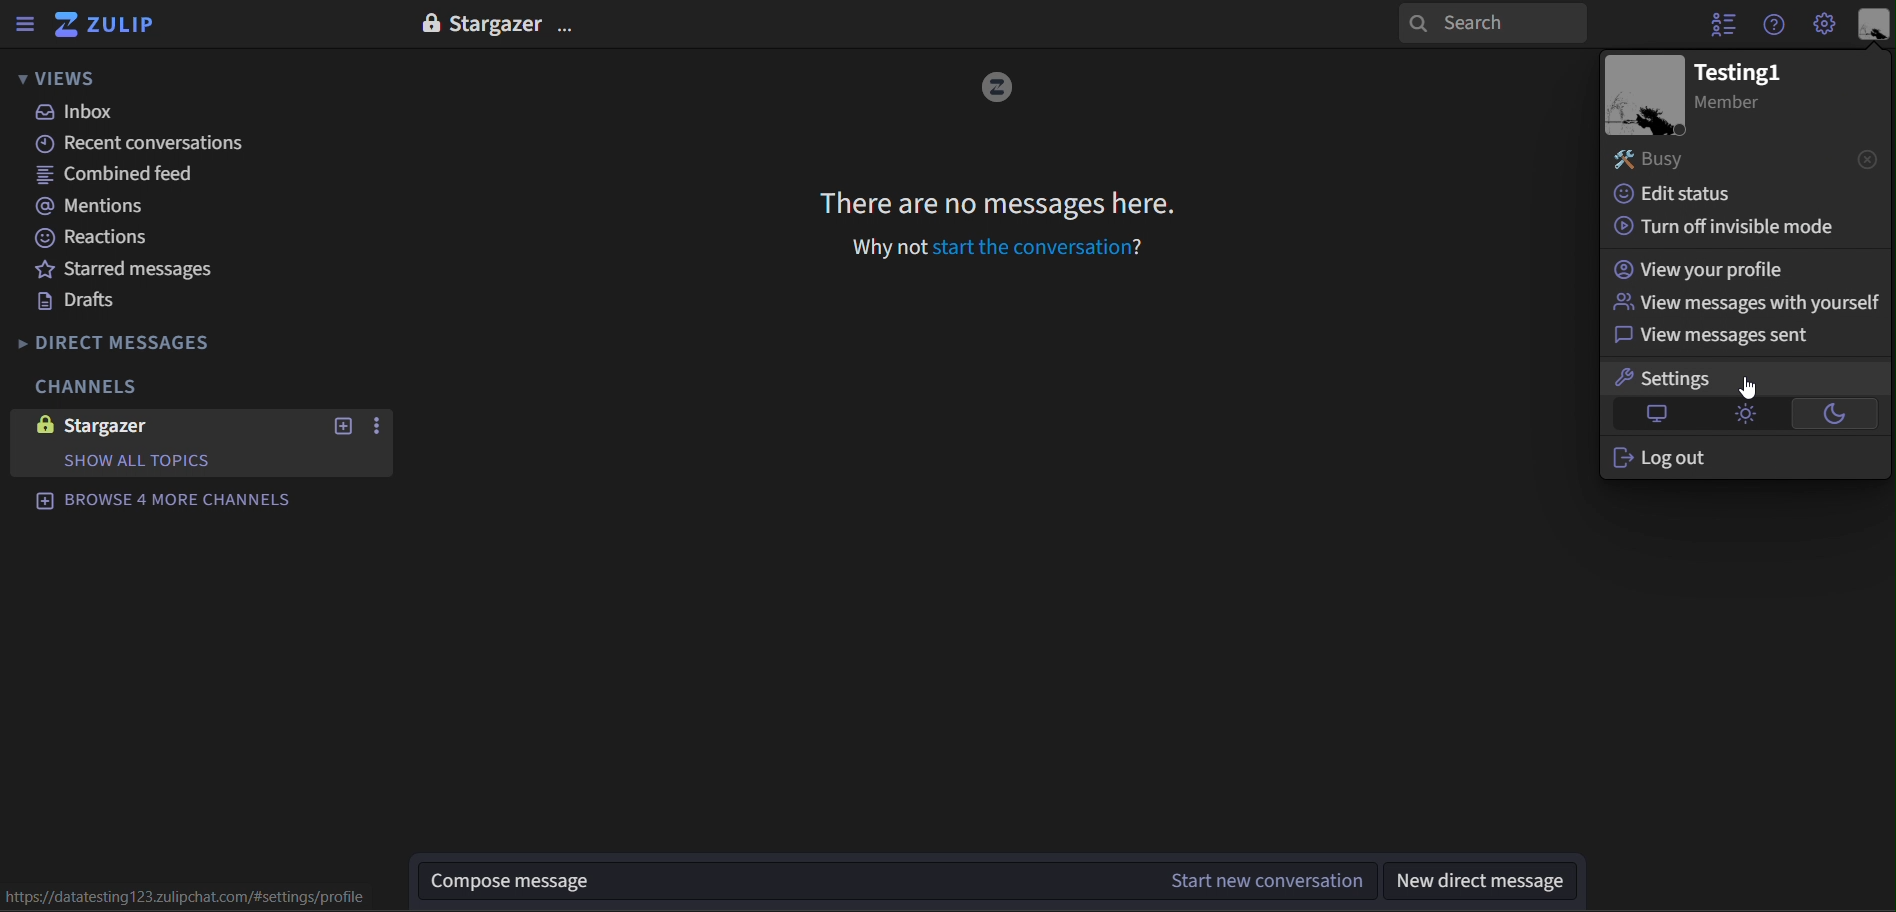 The image size is (1896, 912). What do you see at coordinates (1686, 193) in the screenshot?
I see `edit status` at bounding box center [1686, 193].